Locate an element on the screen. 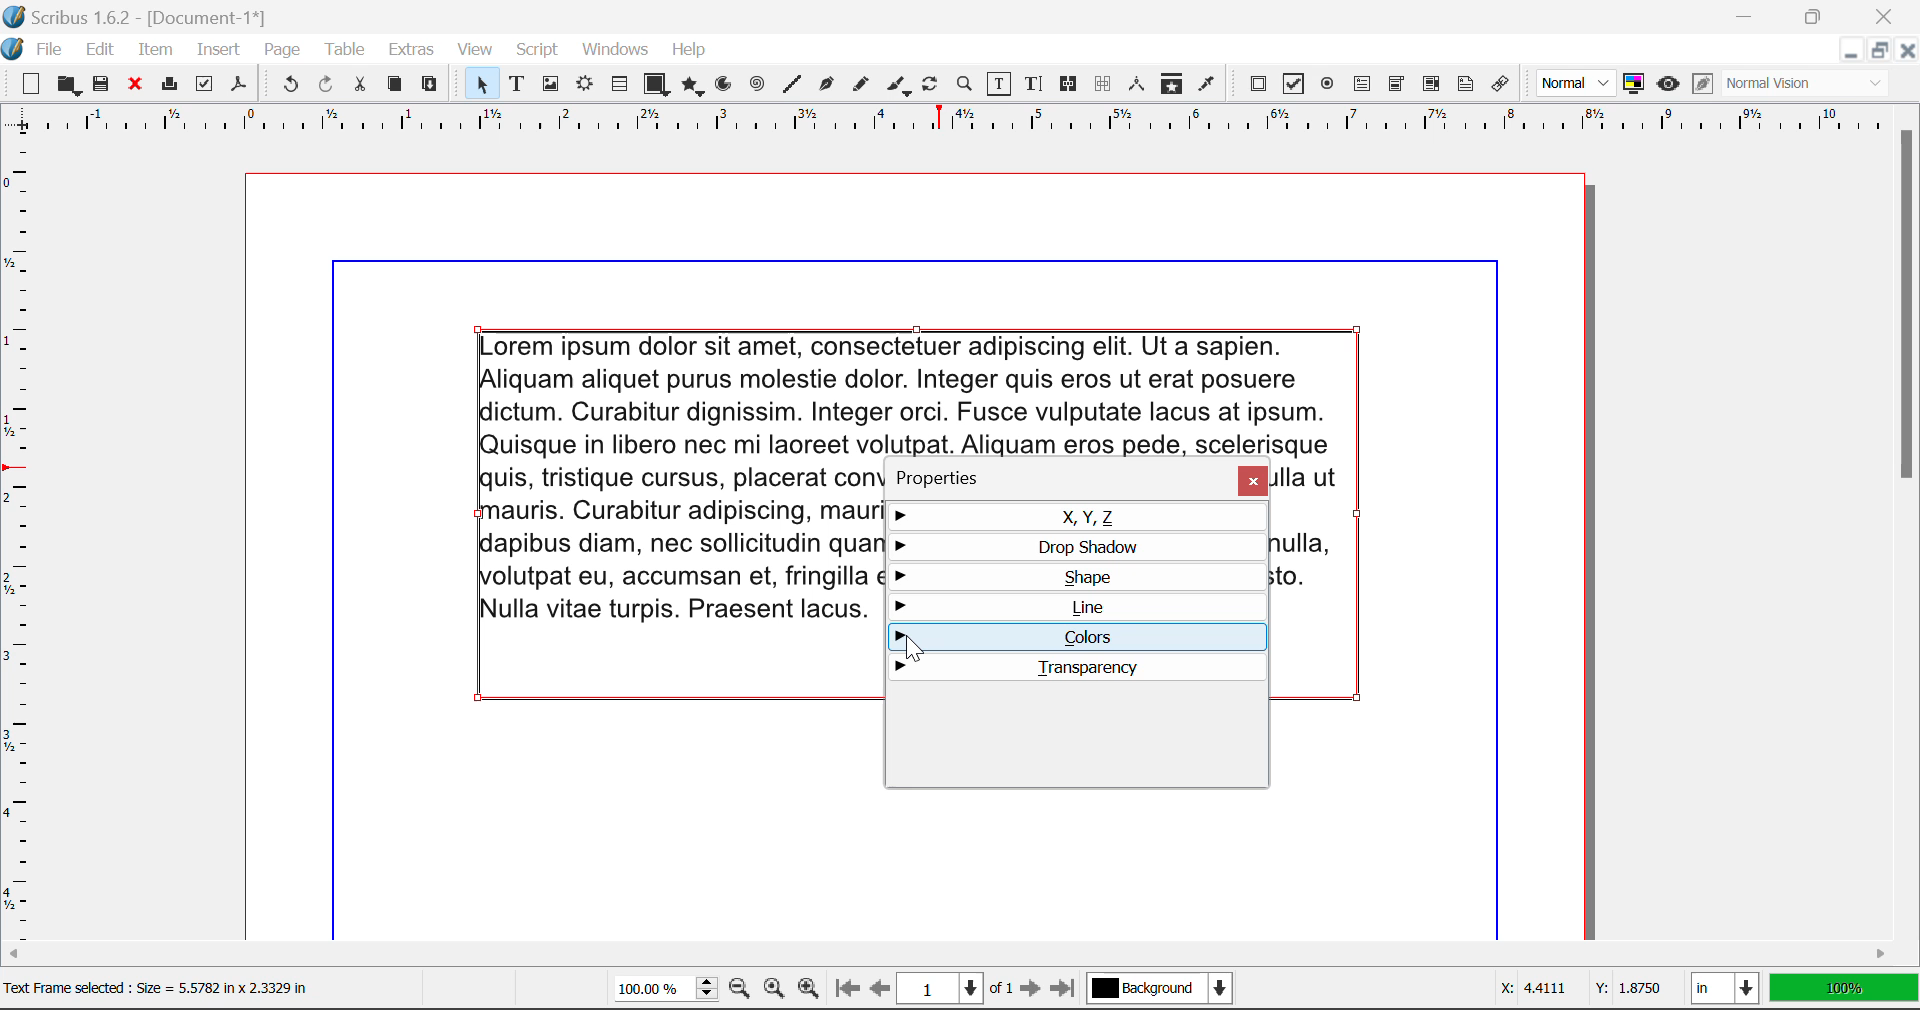  Text Frames is located at coordinates (517, 86).